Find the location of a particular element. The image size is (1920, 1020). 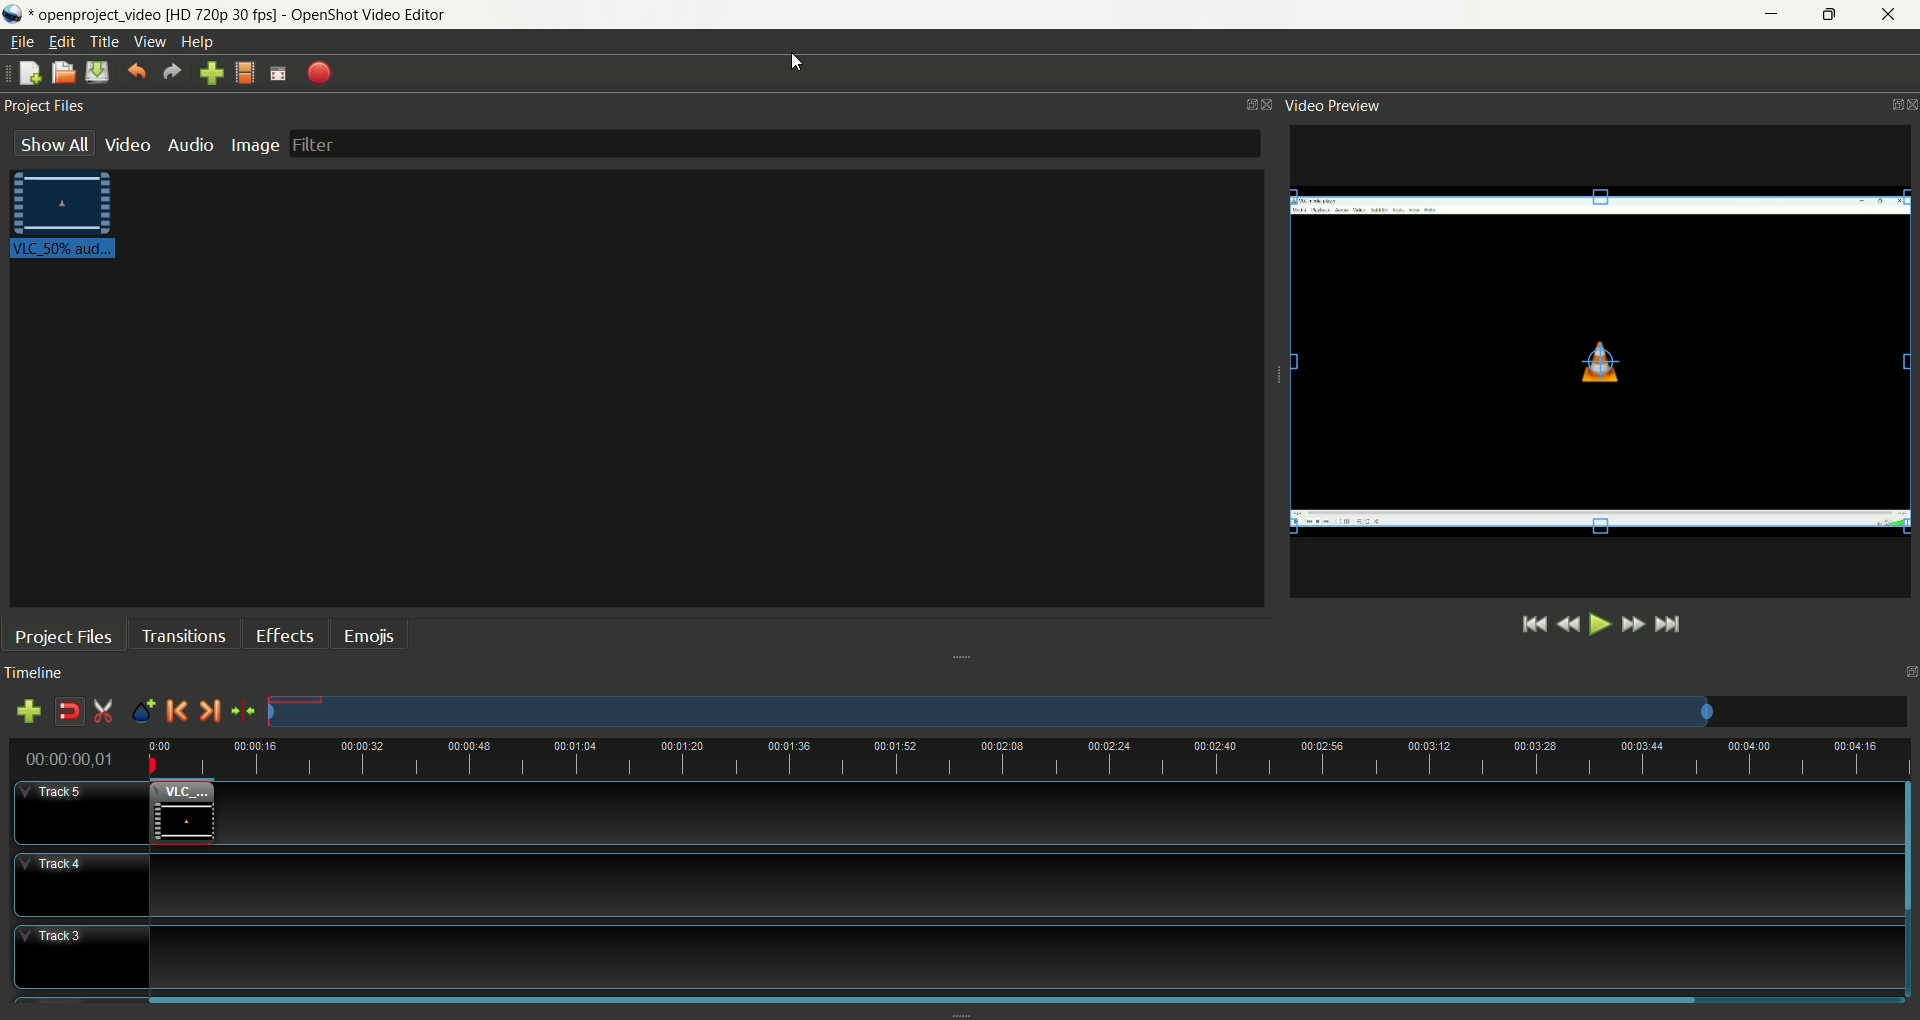

time is located at coordinates (76, 758).